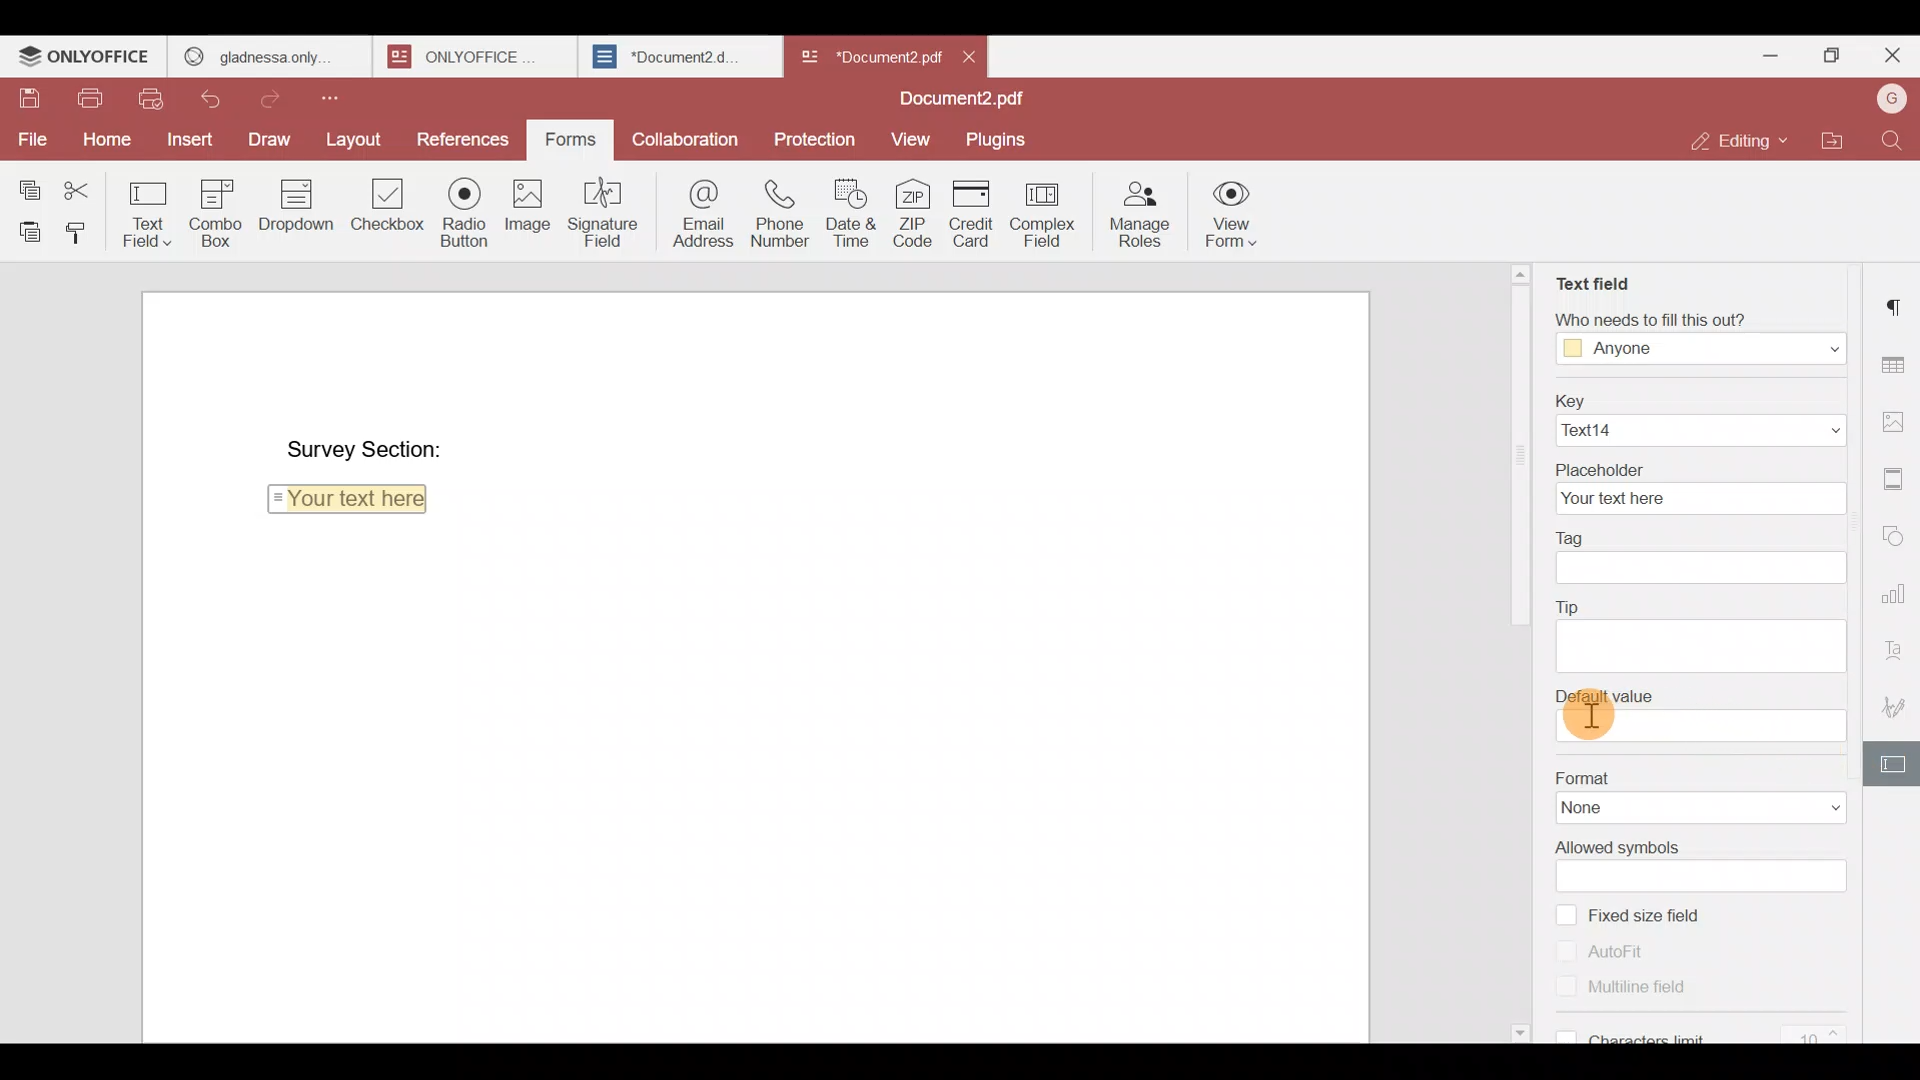 The width and height of the screenshot is (1920, 1080). Describe the element at coordinates (1705, 875) in the screenshot. I see `text box` at that location.